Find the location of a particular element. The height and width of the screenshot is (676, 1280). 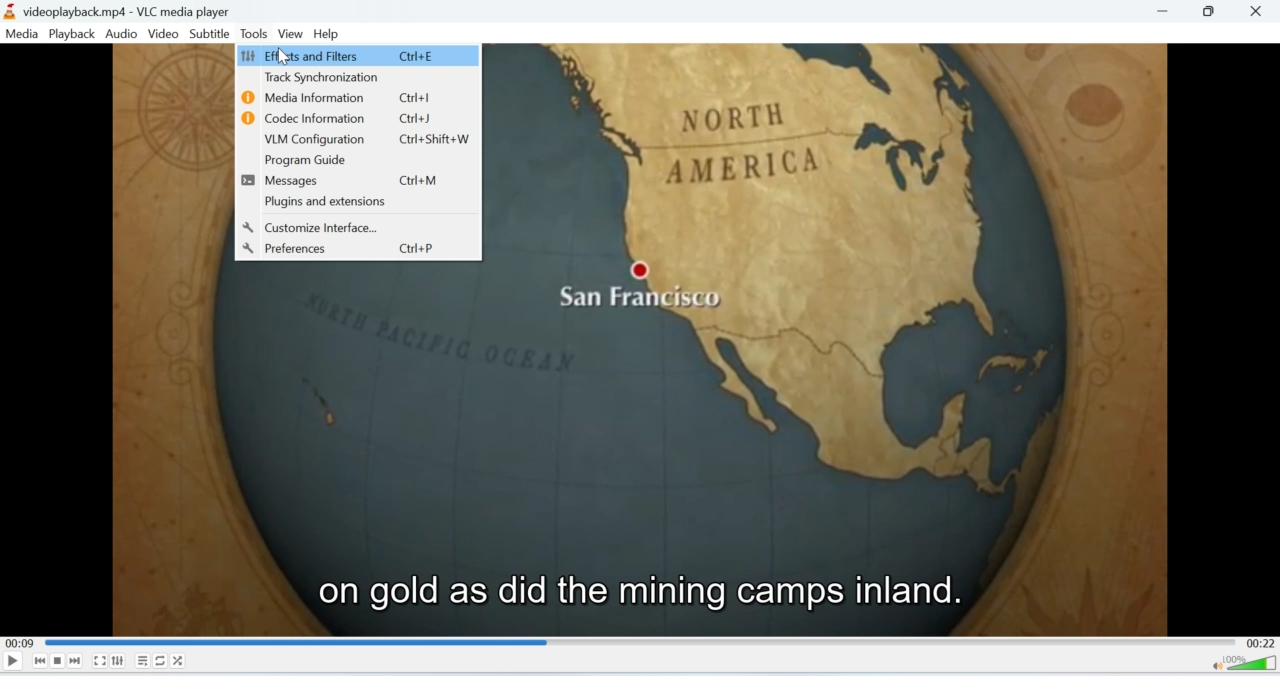

cursor on effects and filters is located at coordinates (286, 57).